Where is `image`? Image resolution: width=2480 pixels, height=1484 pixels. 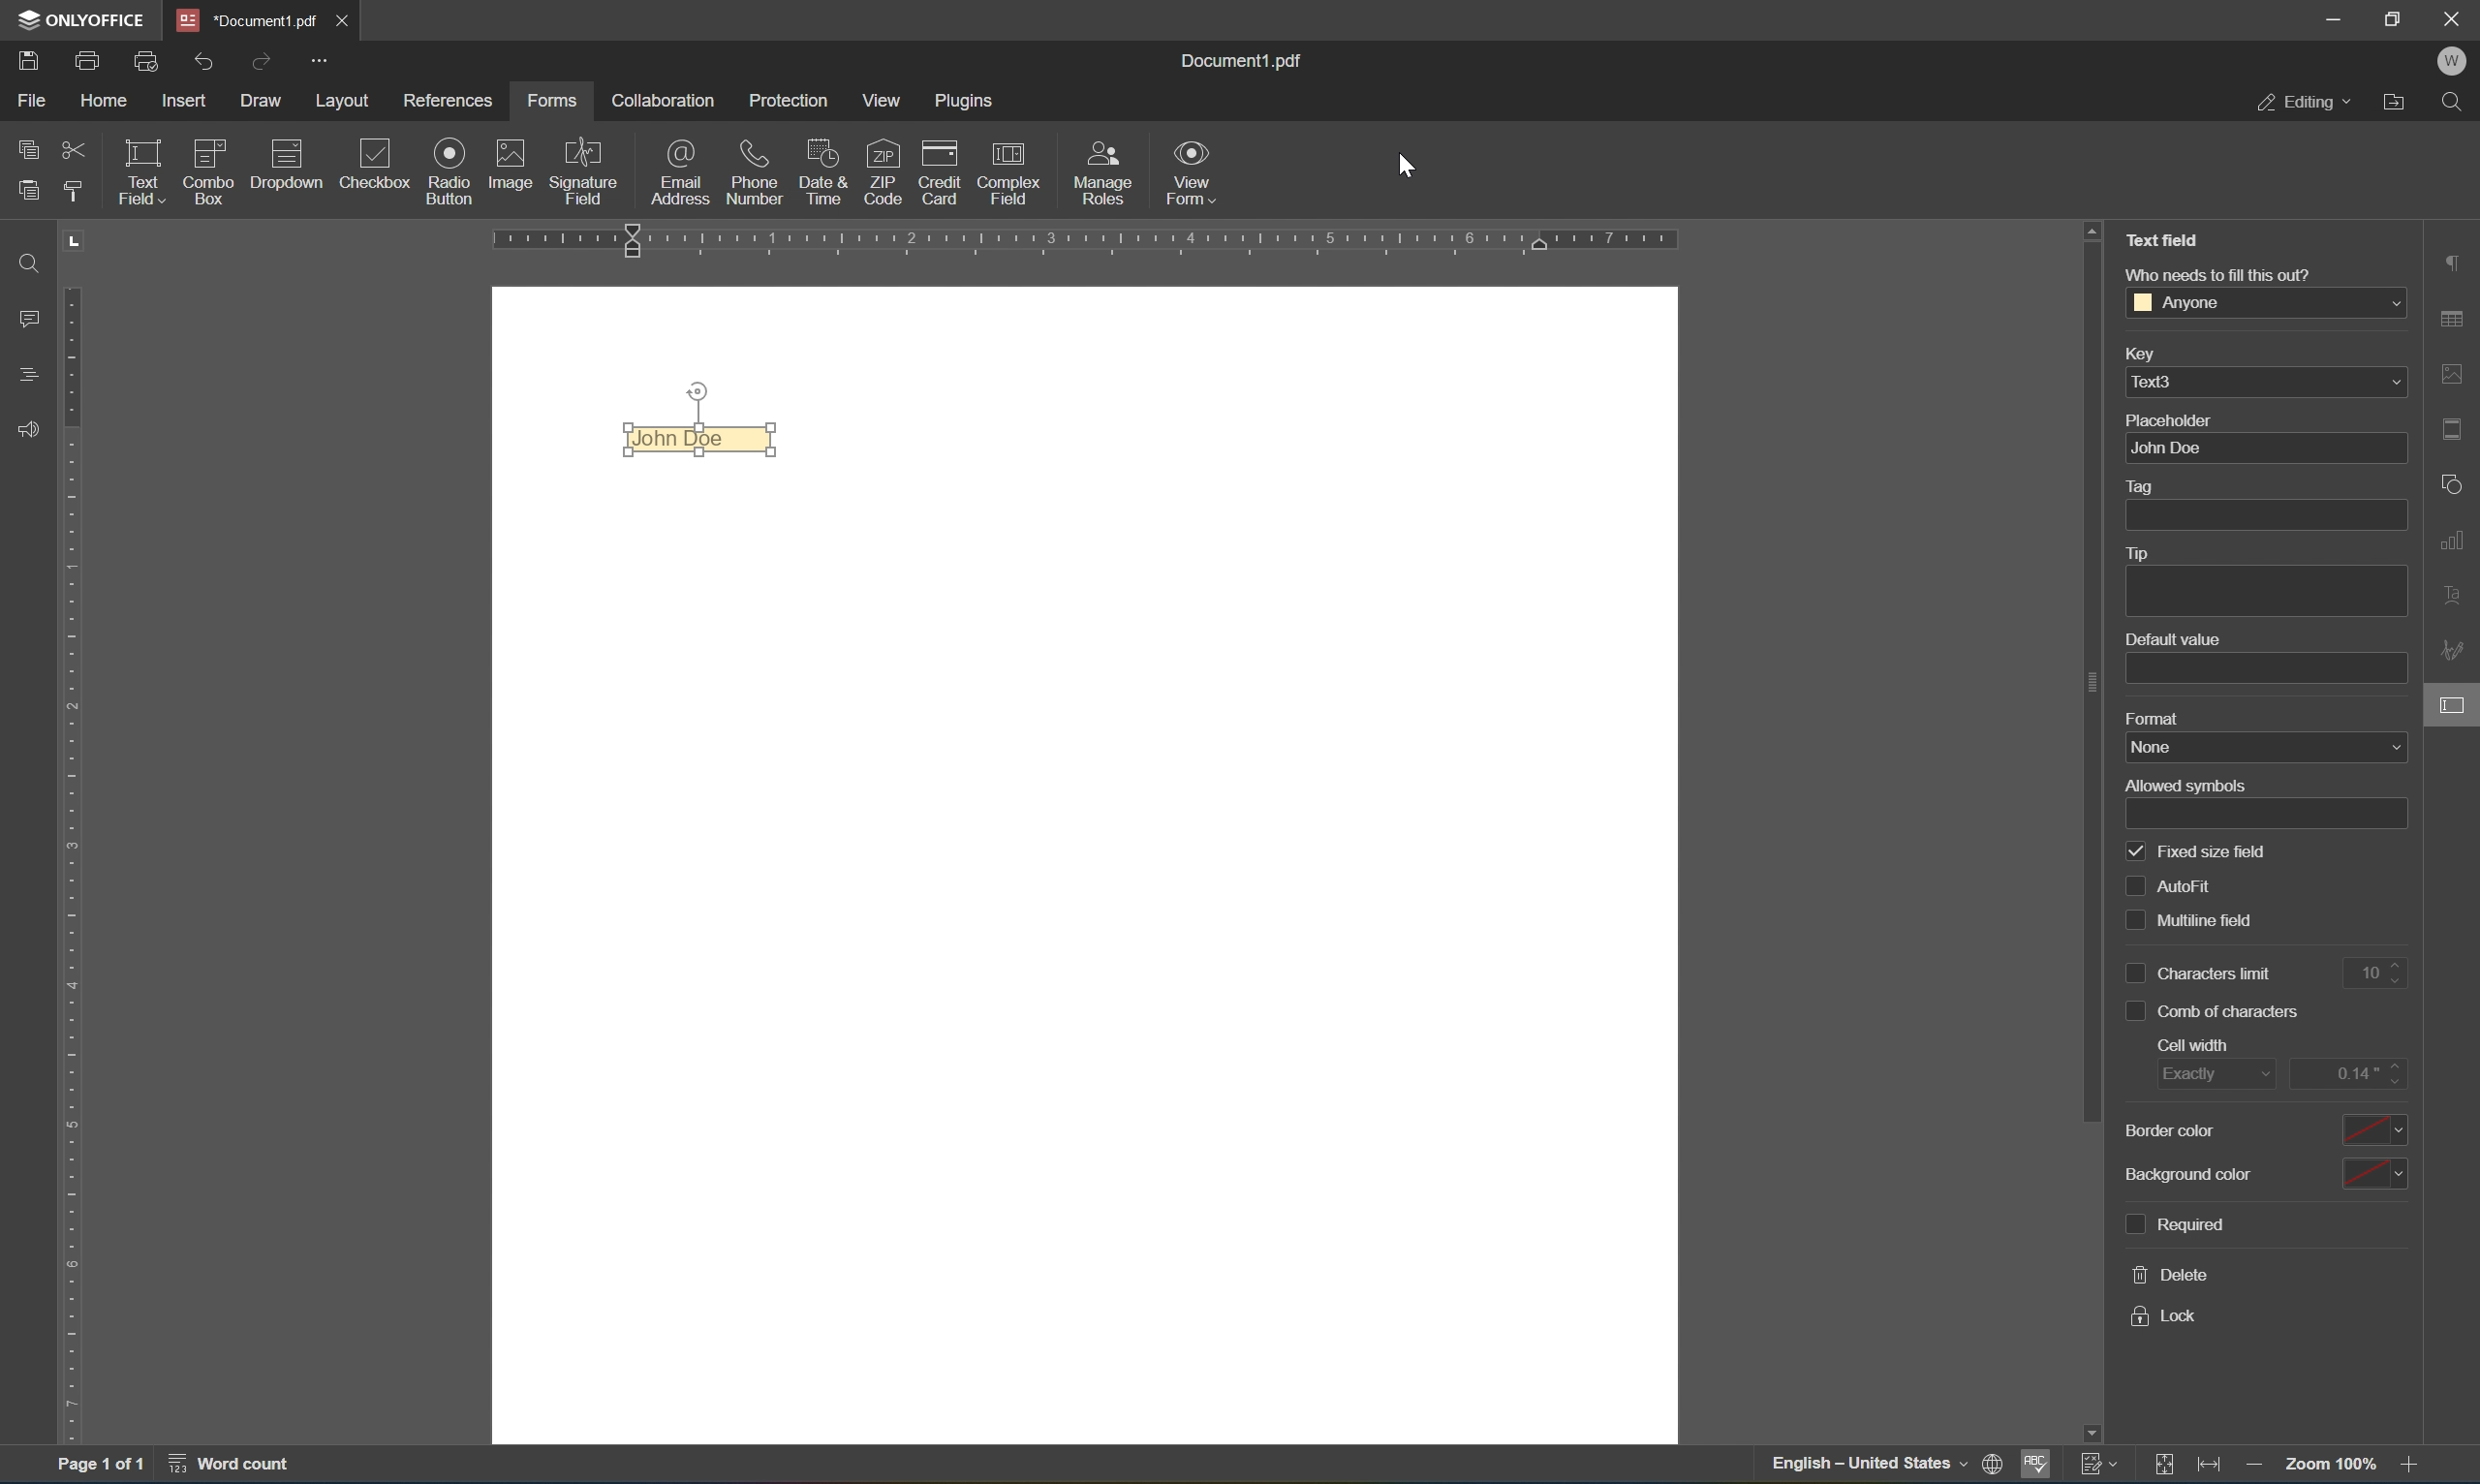 image is located at coordinates (509, 162).